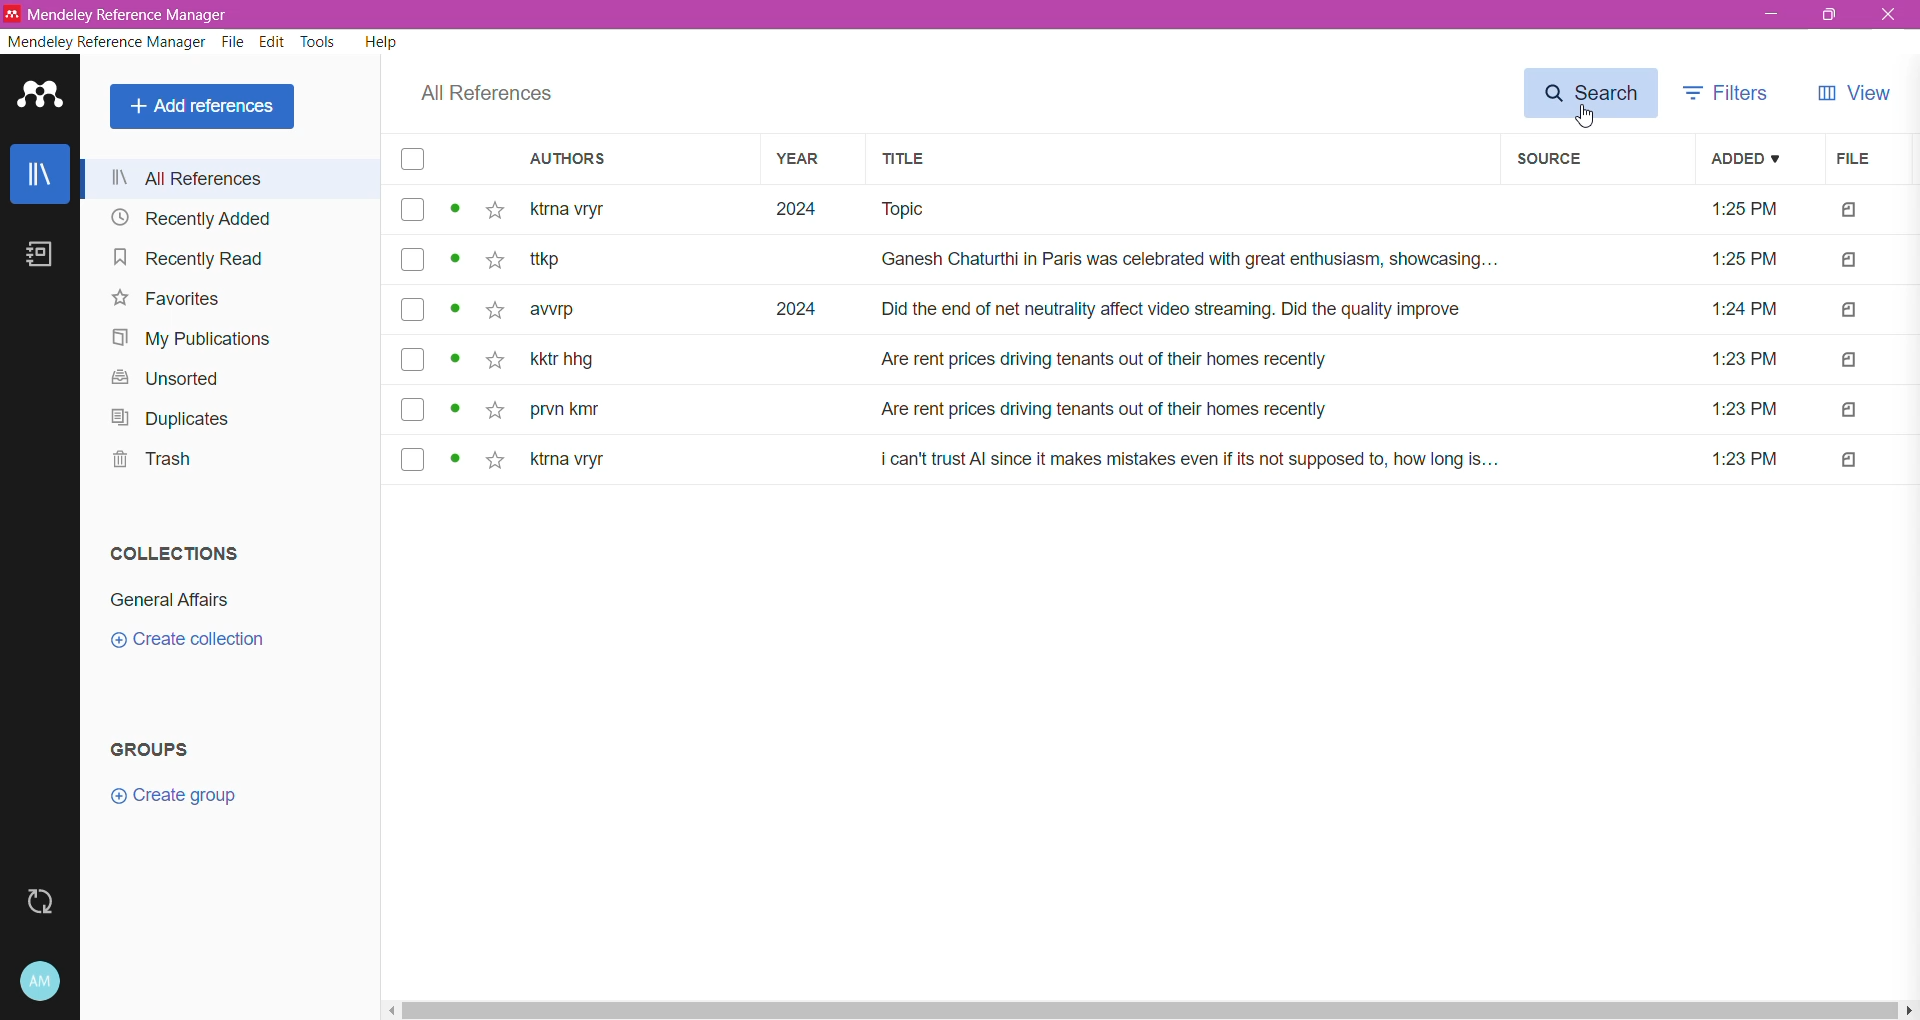 Image resolution: width=1920 pixels, height=1020 pixels. What do you see at coordinates (231, 43) in the screenshot?
I see `File` at bounding box center [231, 43].